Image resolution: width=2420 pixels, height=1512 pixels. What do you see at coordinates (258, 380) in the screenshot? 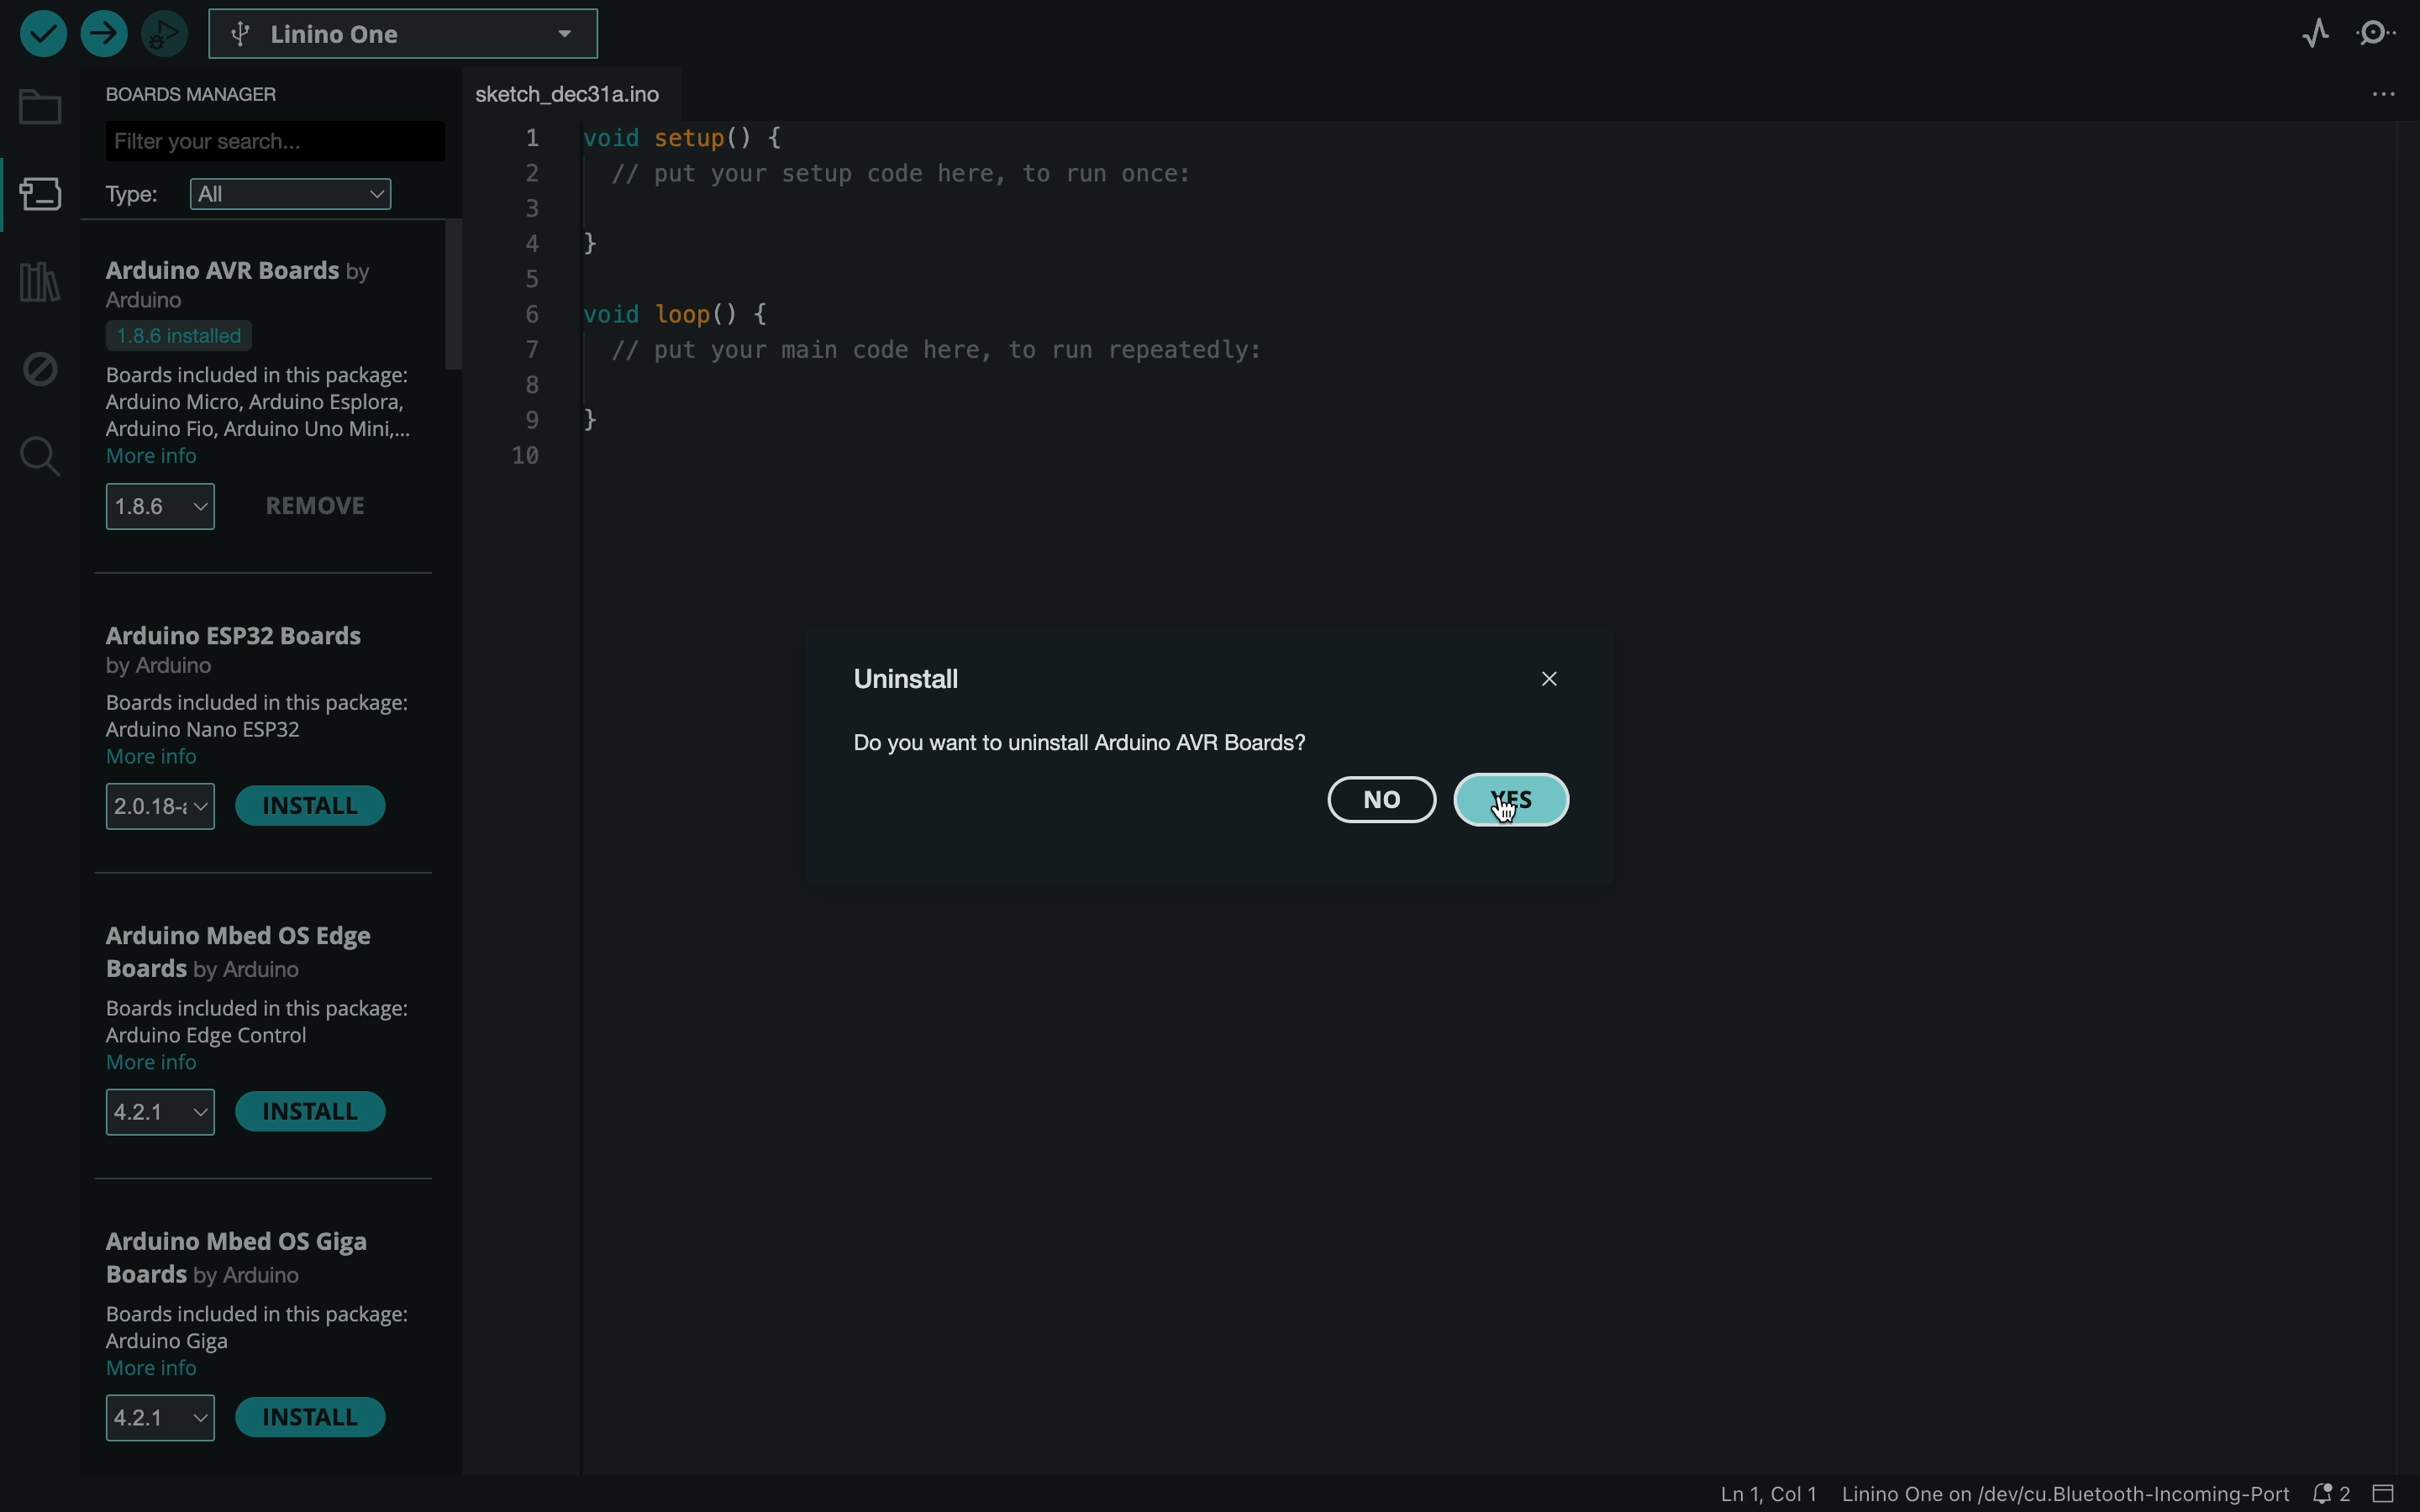
I see `description` at bounding box center [258, 380].